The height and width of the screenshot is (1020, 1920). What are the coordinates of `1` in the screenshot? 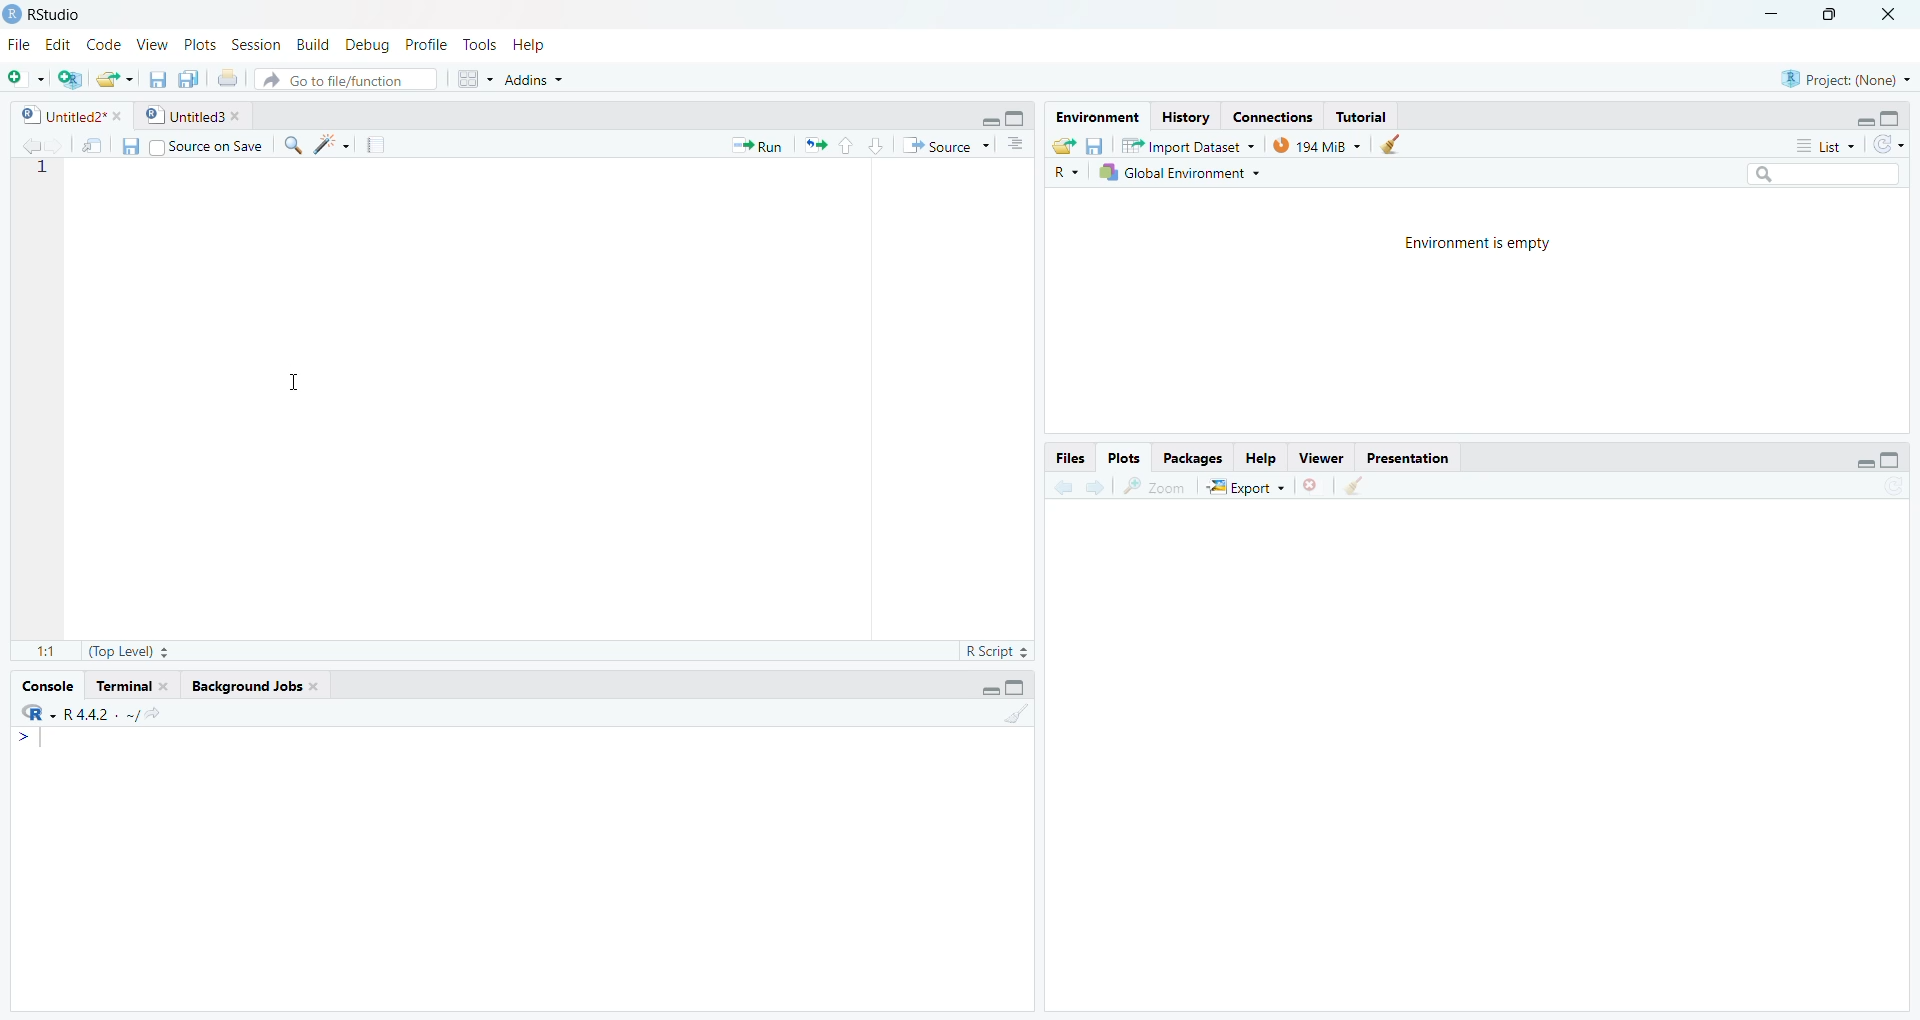 It's located at (46, 171).